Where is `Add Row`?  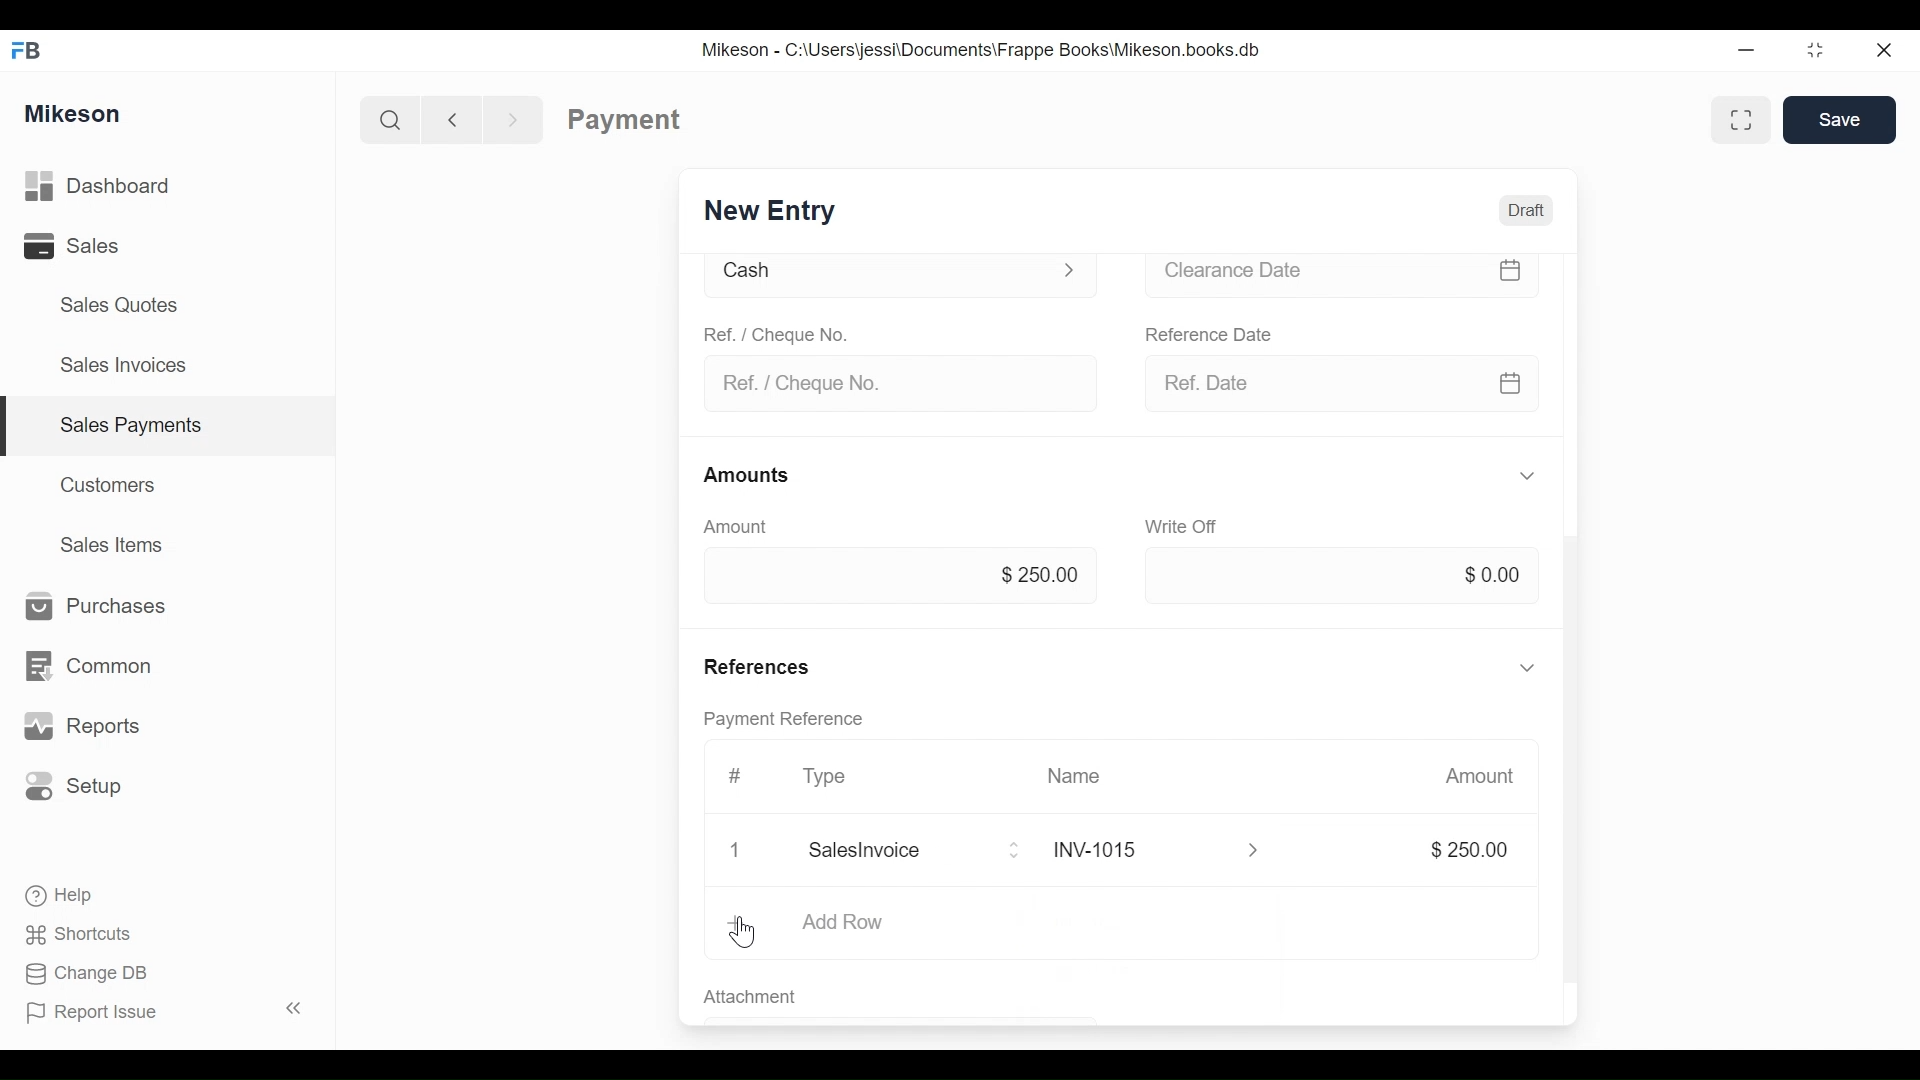
Add Row is located at coordinates (840, 924).